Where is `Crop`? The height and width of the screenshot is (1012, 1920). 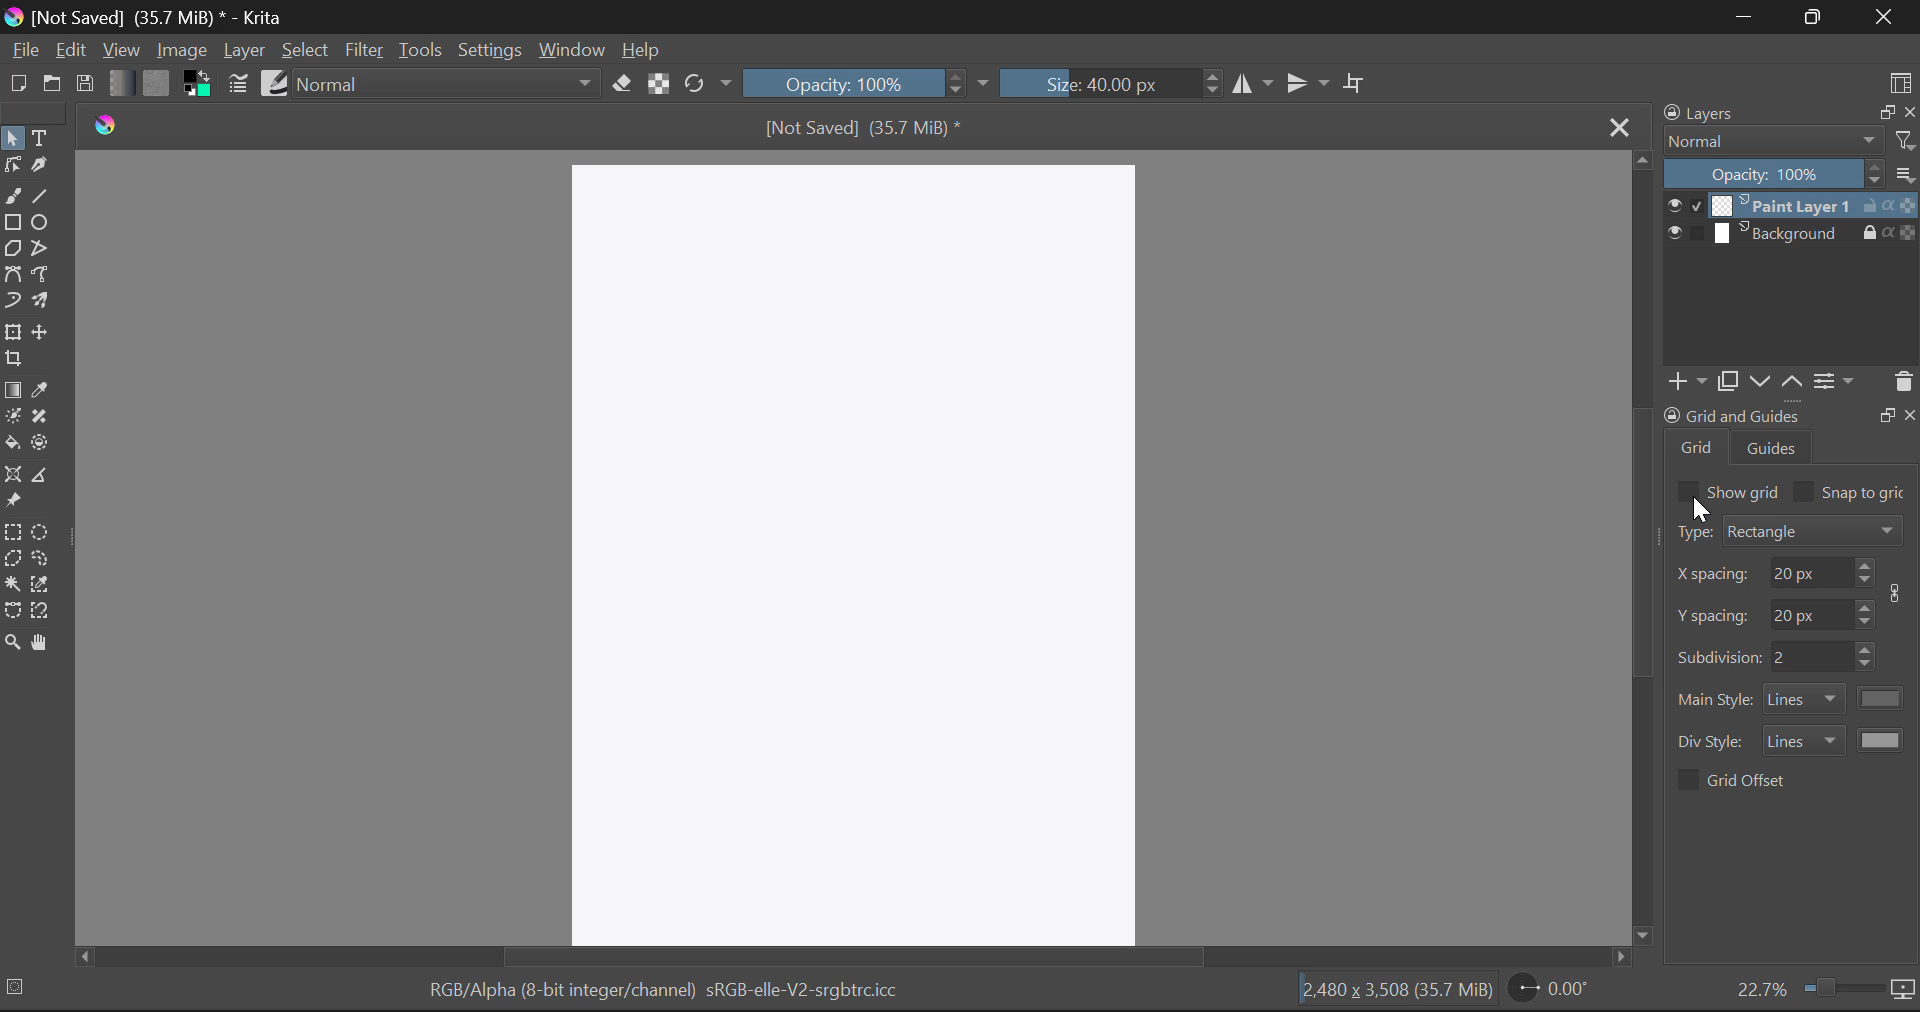 Crop is located at coordinates (1357, 82).